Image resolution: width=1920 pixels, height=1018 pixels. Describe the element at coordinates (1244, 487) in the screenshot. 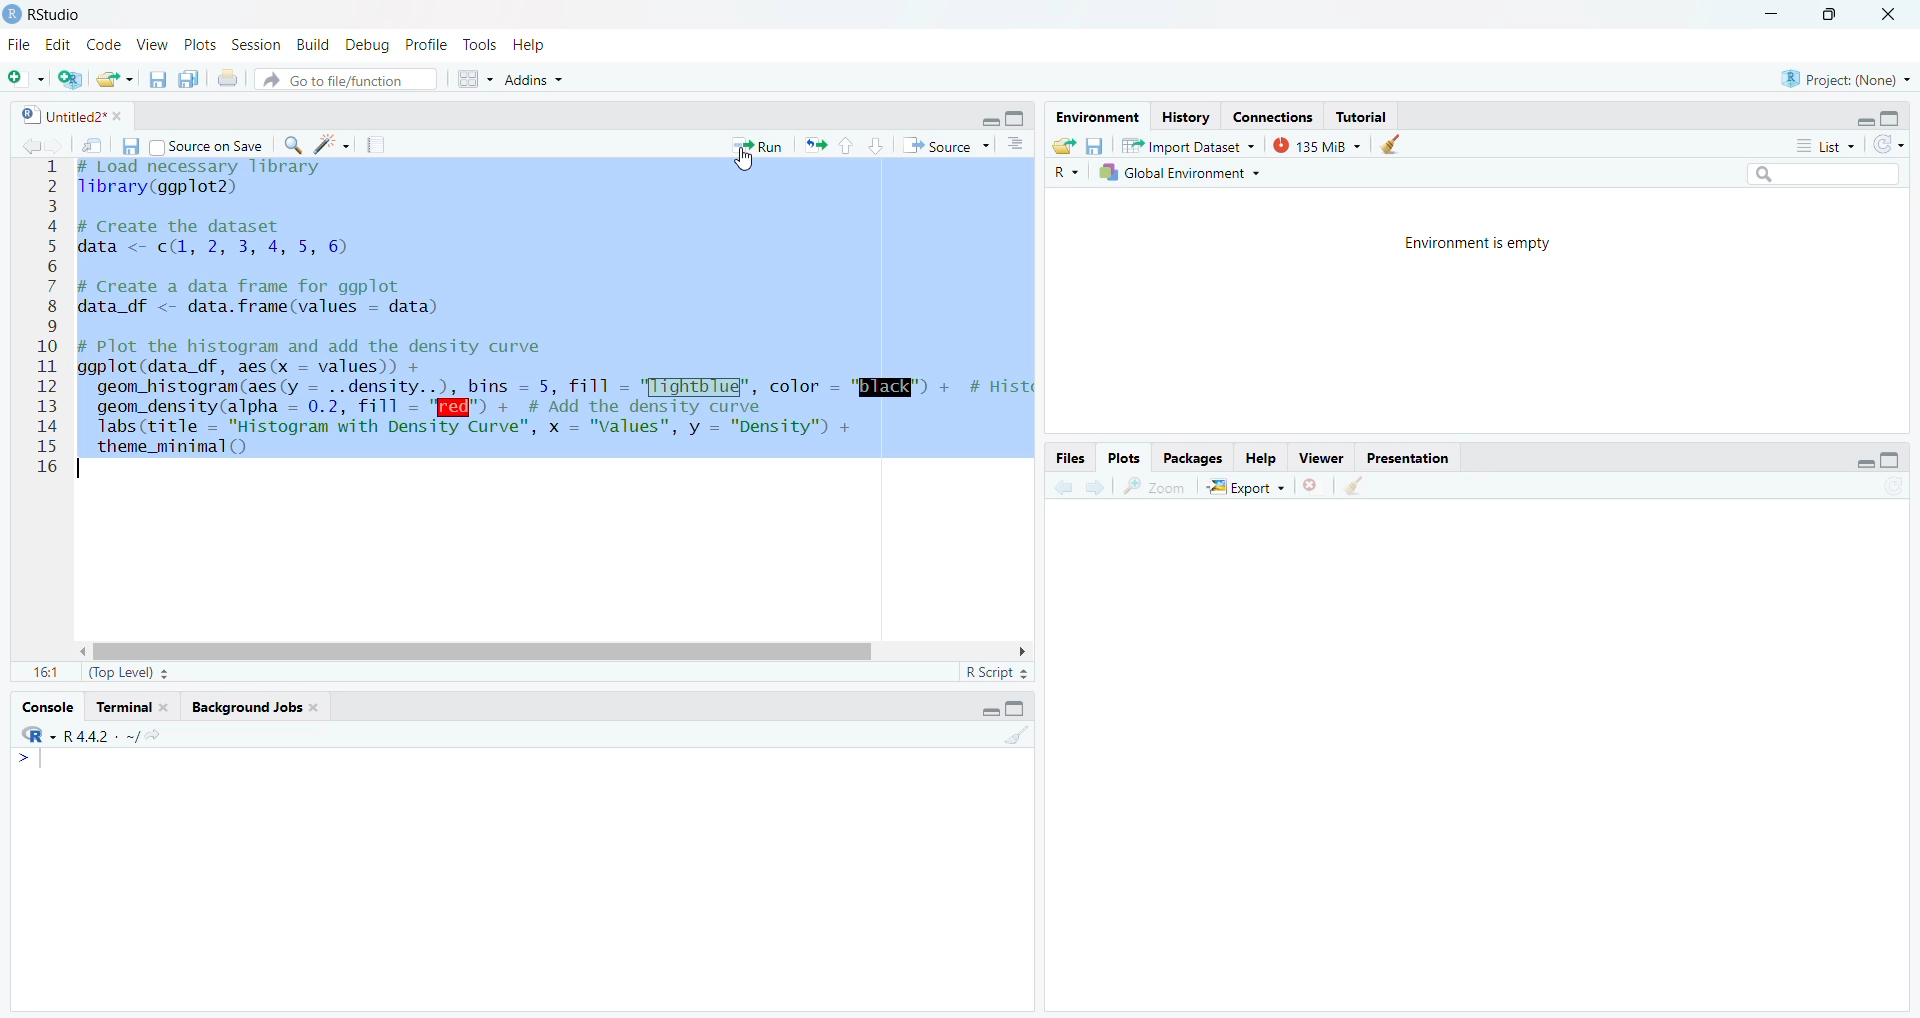

I see `export` at that location.